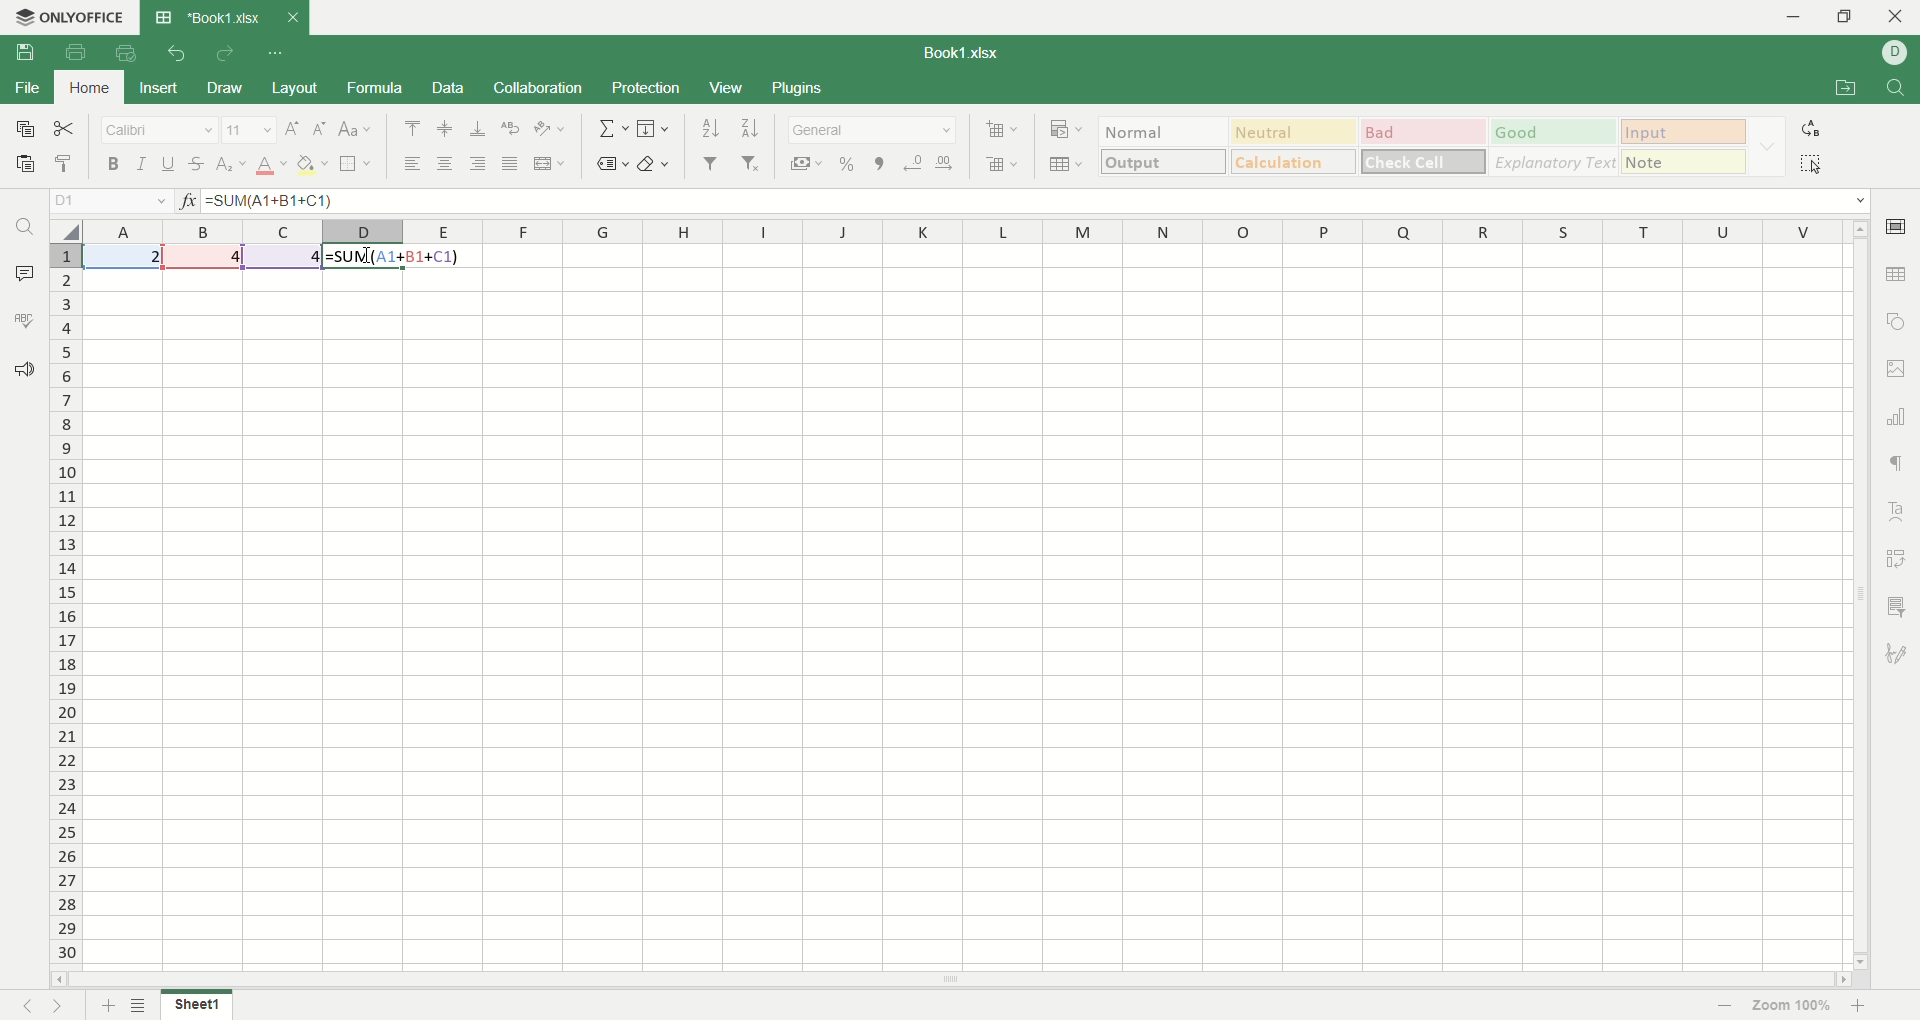 The height and width of the screenshot is (1020, 1920). What do you see at coordinates (247, 130) in the screenshot?
I see `font size` at bounding box center [247, 130].